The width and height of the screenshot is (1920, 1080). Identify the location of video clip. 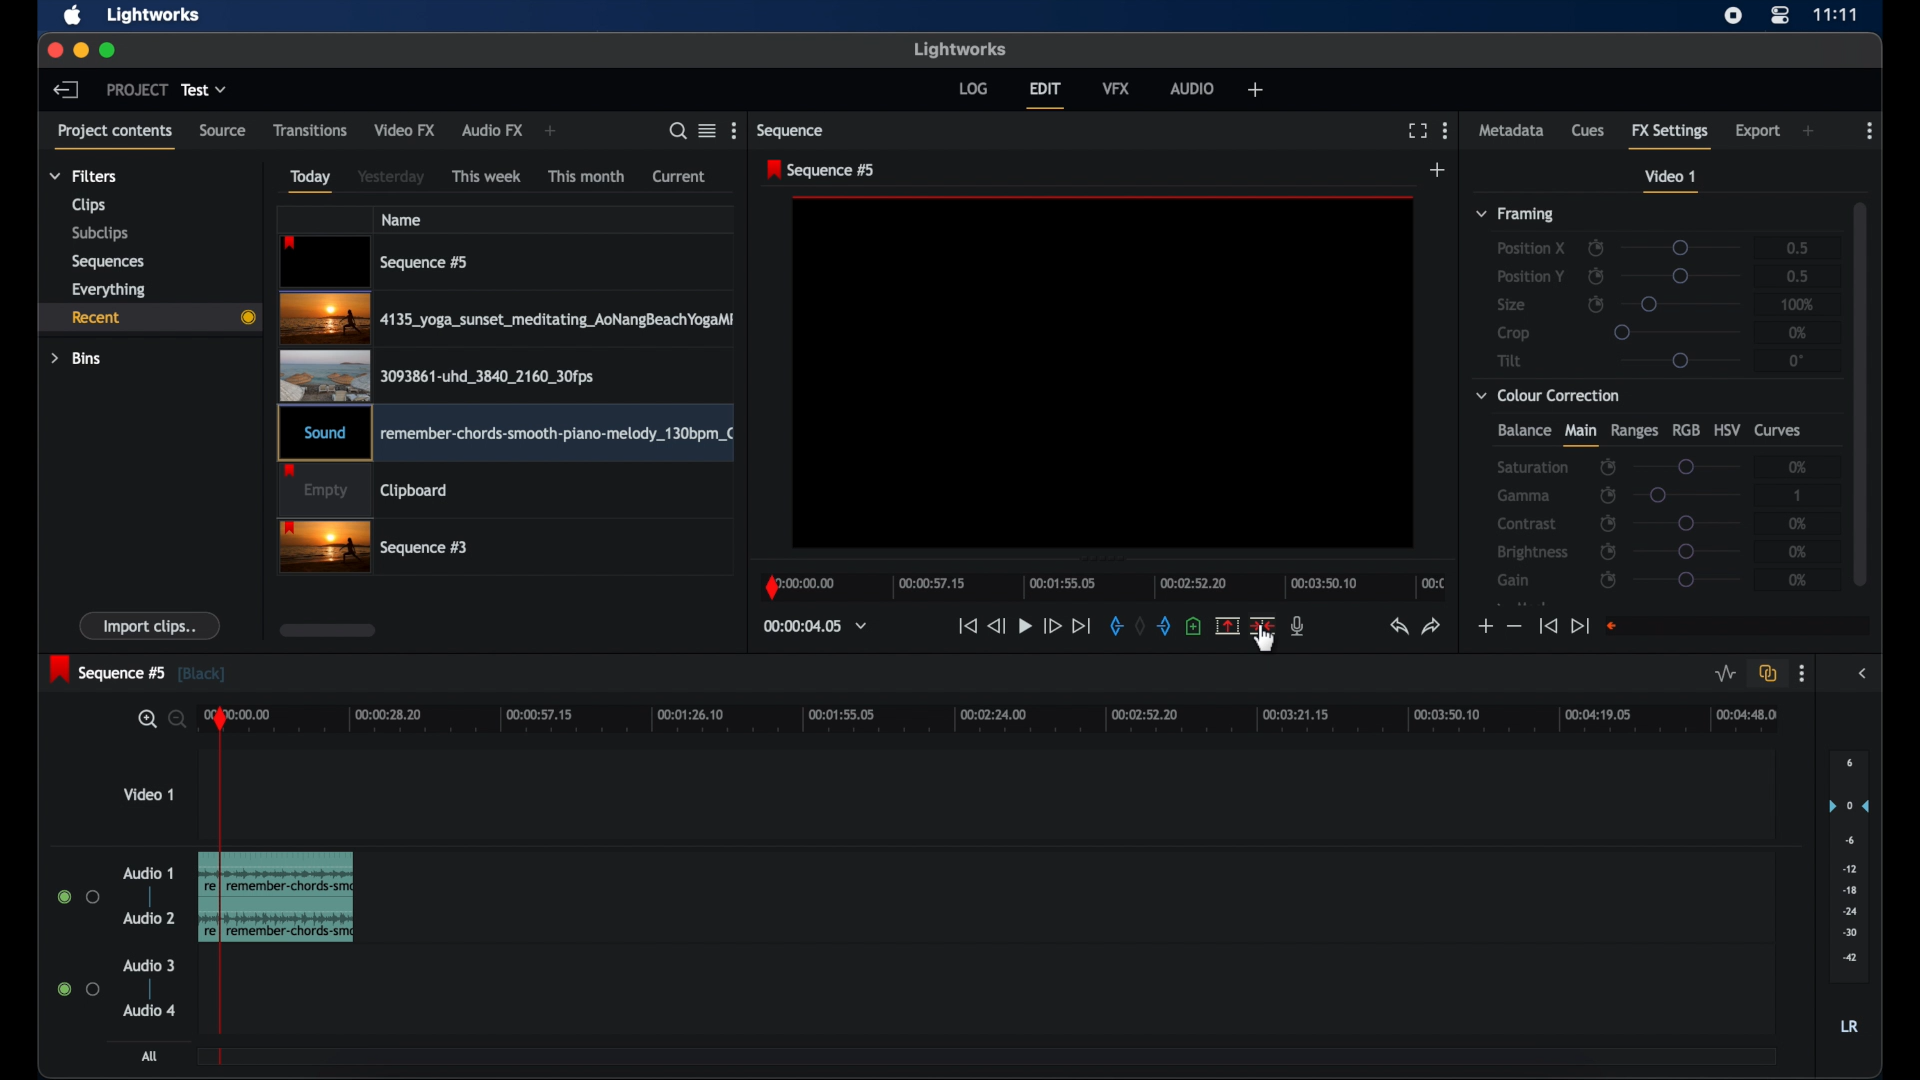
(364, 492).